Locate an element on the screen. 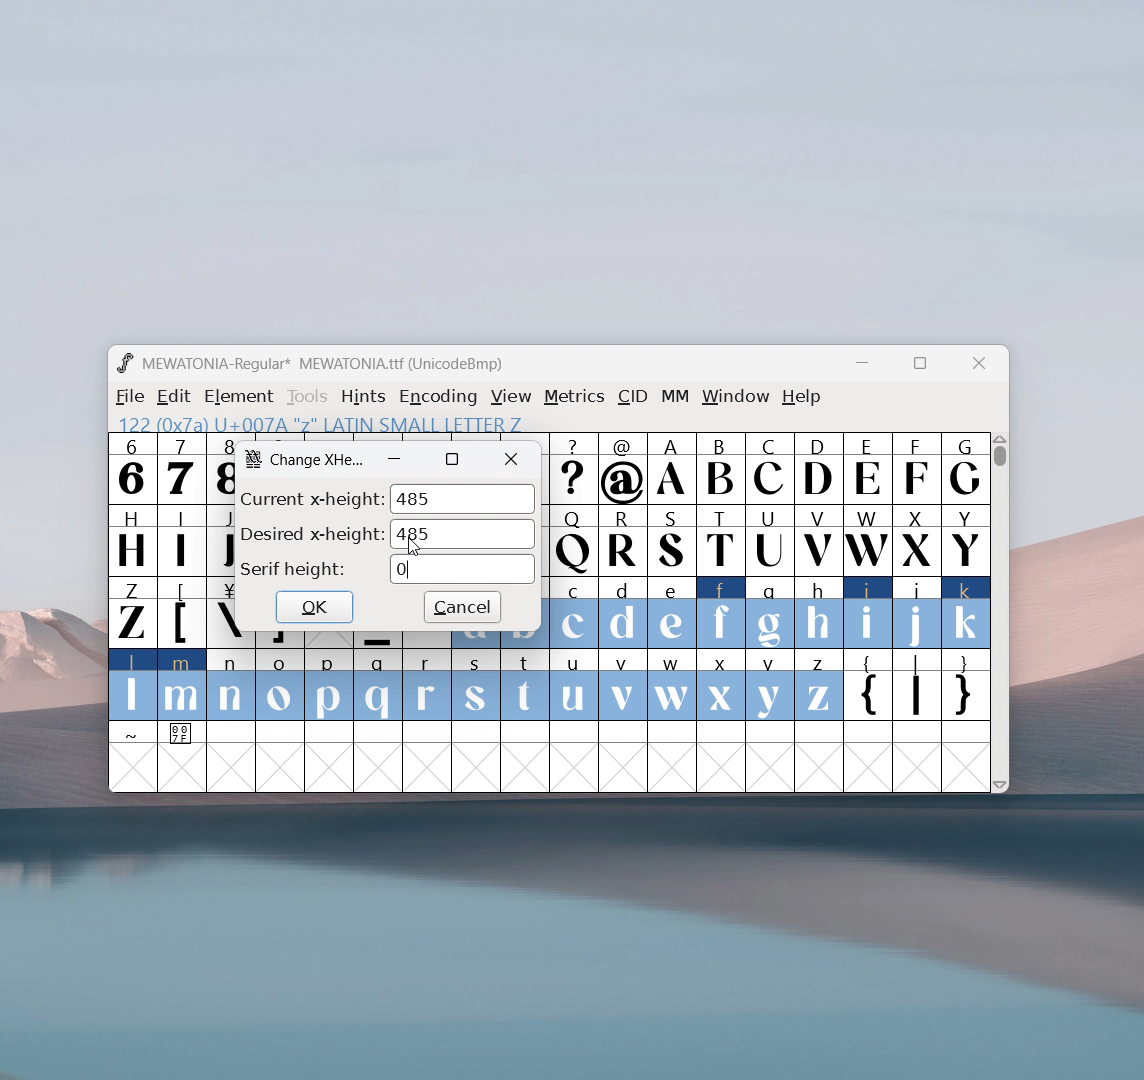  serif height: is located at coordinates (293, 570).